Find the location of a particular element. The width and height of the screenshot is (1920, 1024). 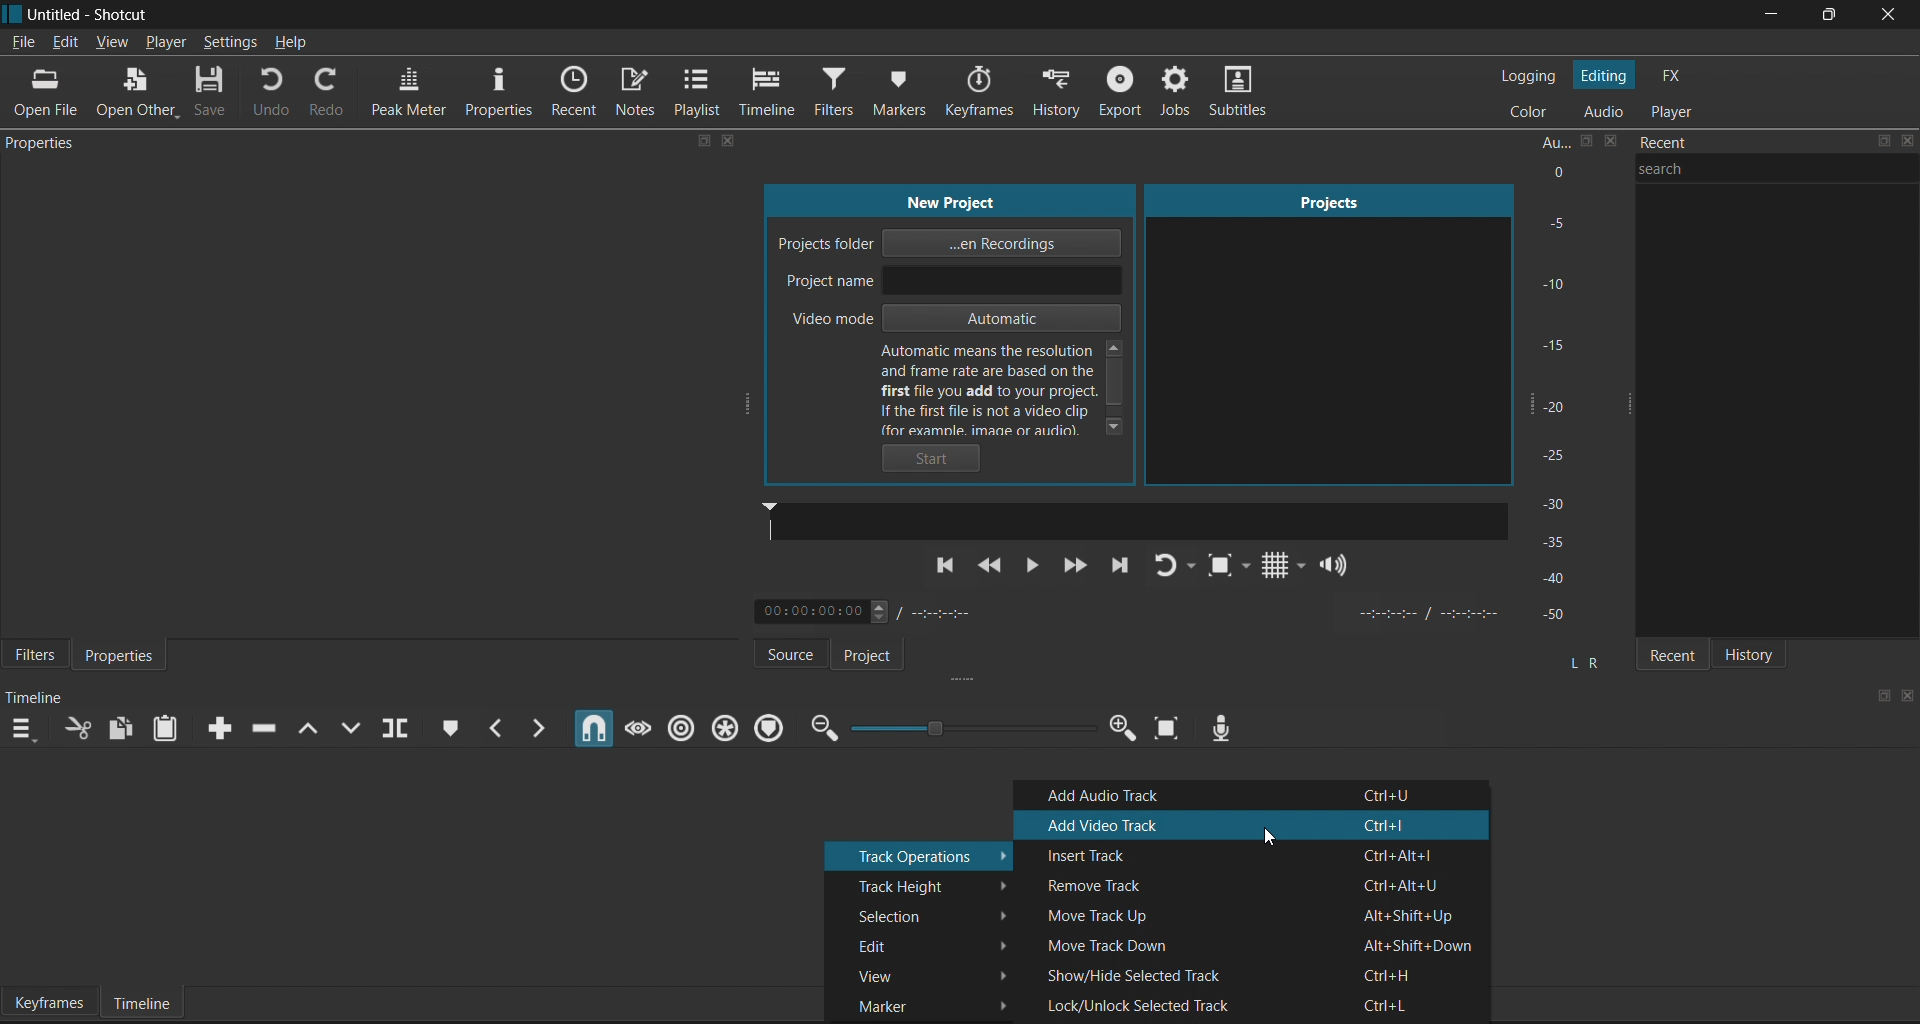

help text is located at coordinates (1008, 387).